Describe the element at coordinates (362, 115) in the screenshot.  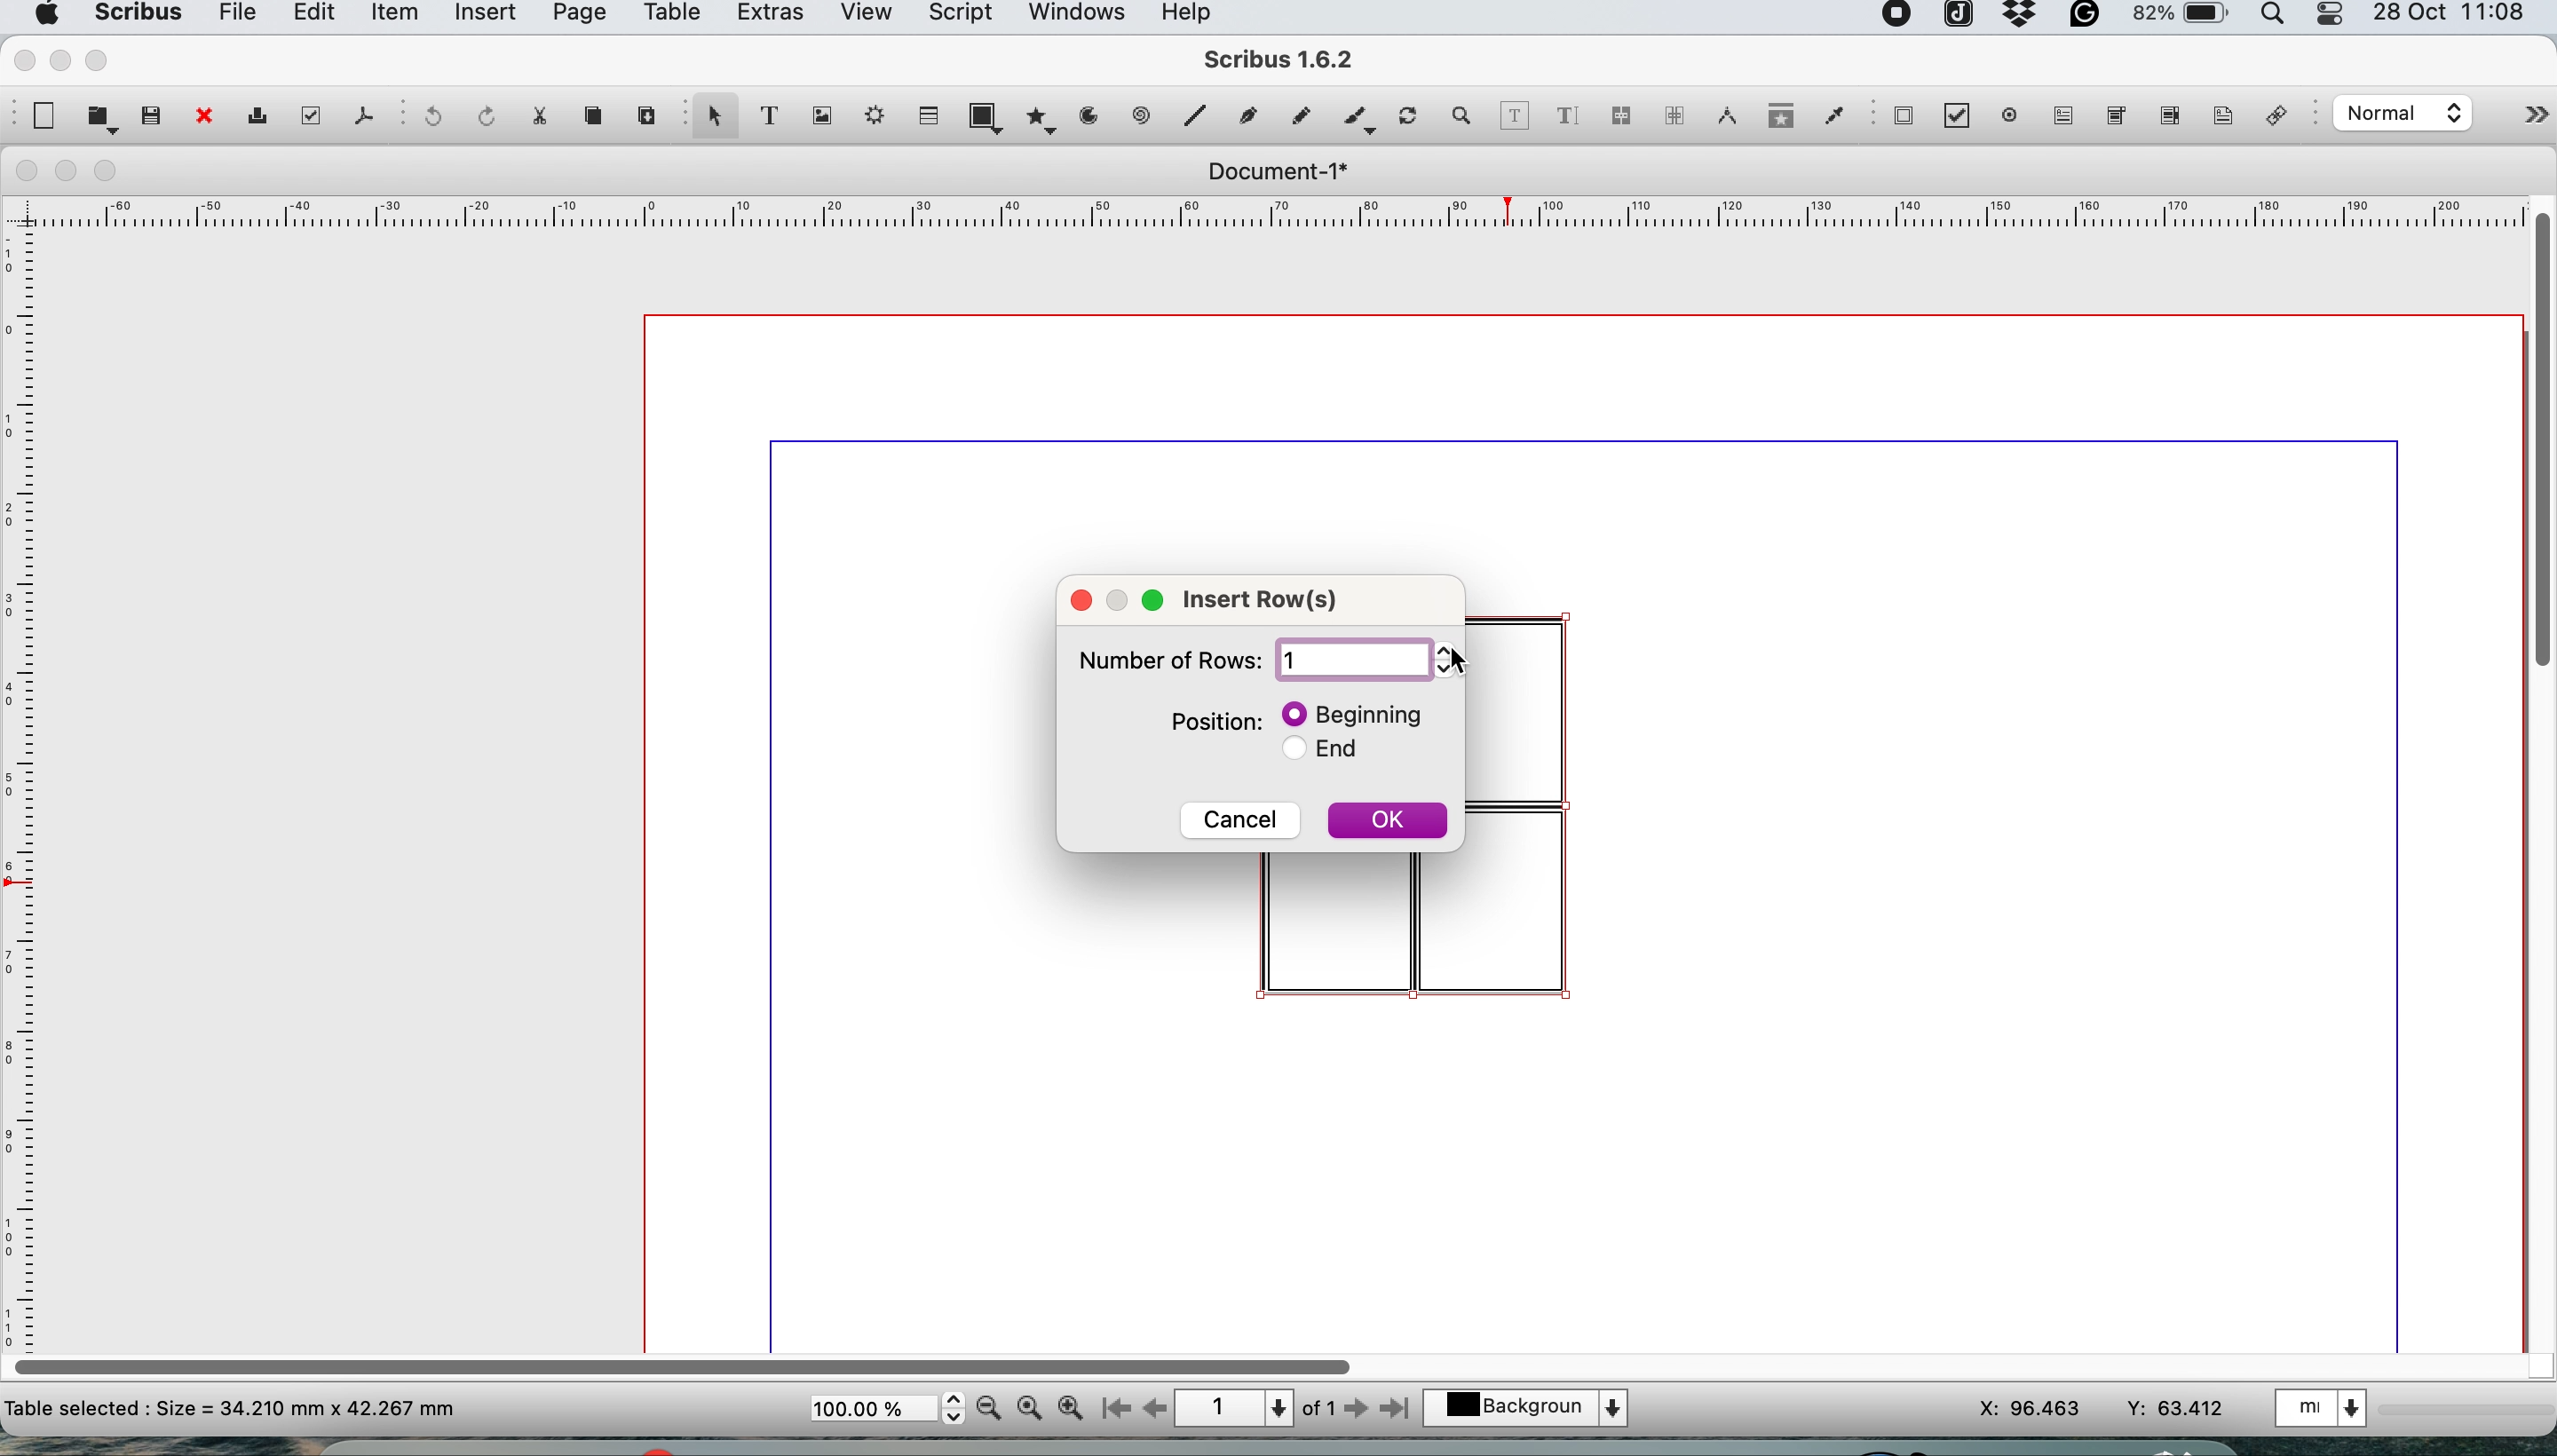
I see `save as pdf` at that location.